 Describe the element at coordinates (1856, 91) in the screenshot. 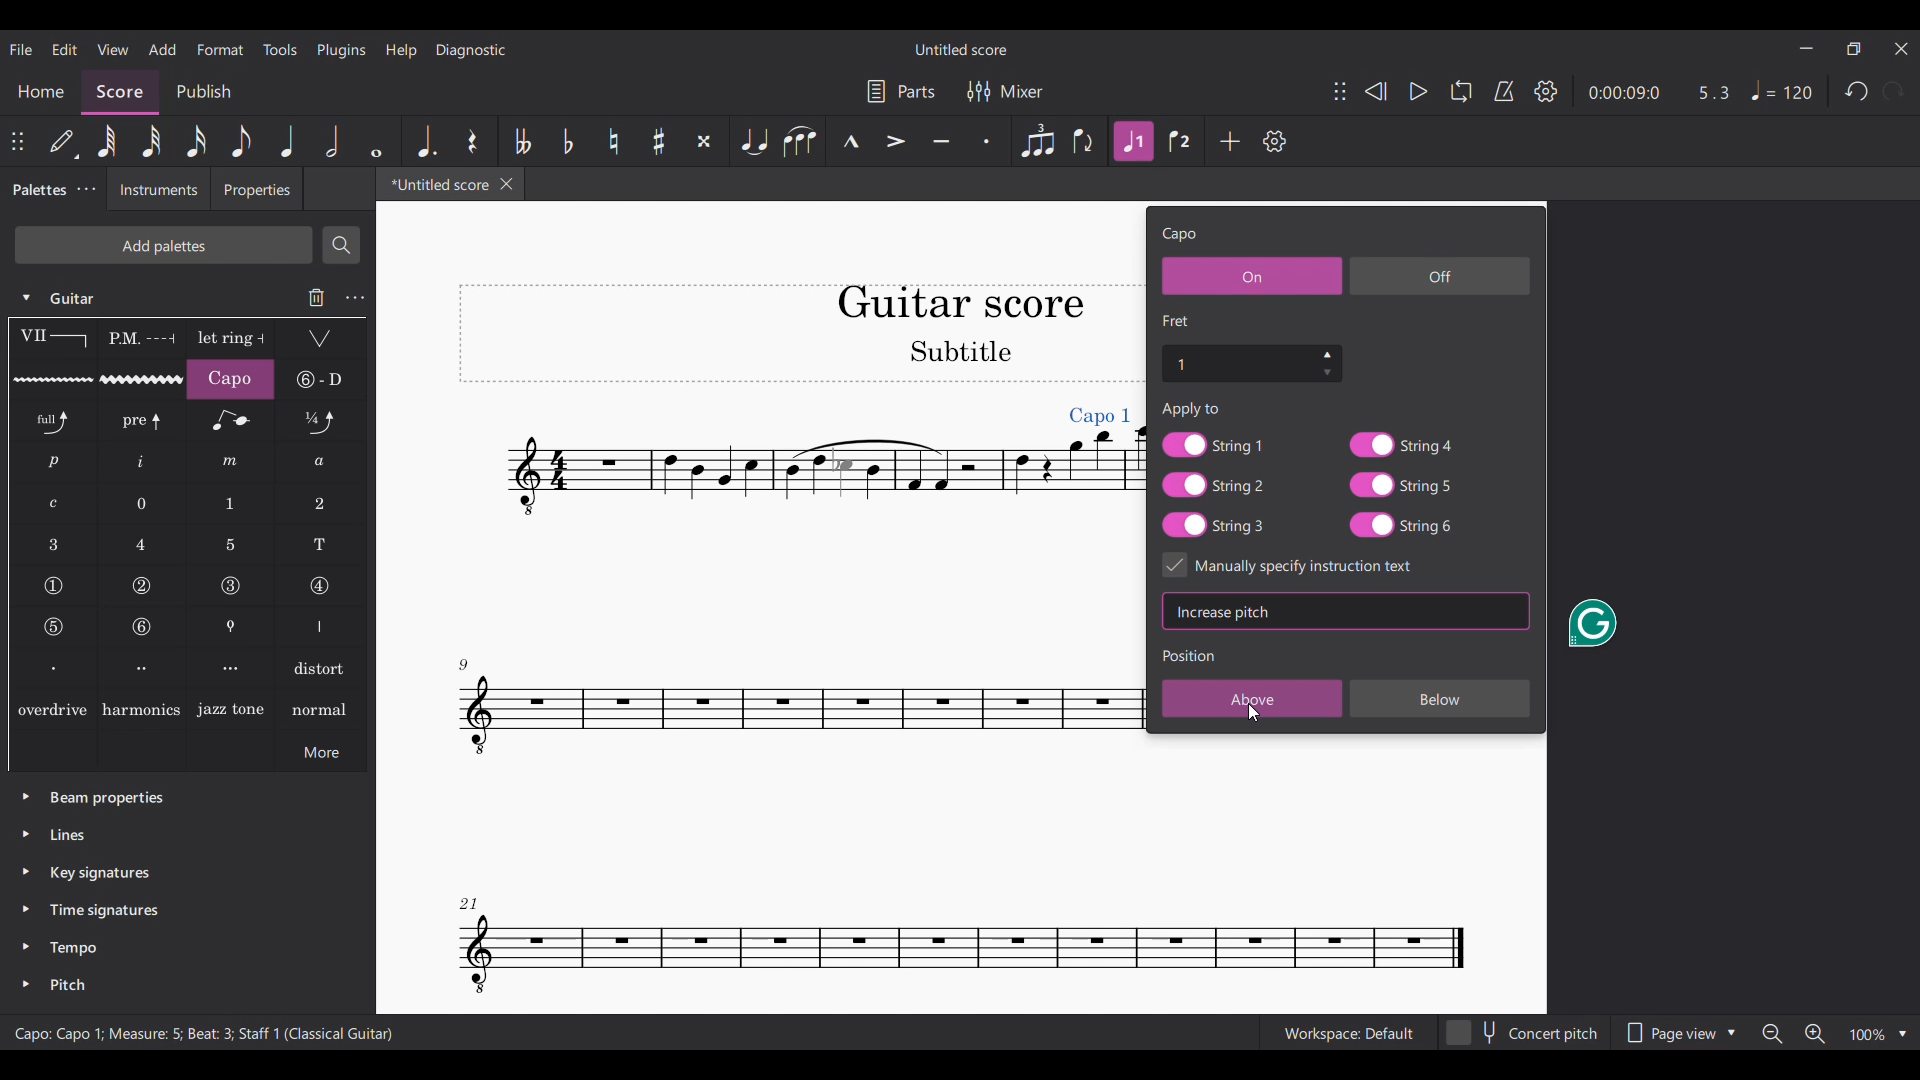

I see `Undo` at that location.